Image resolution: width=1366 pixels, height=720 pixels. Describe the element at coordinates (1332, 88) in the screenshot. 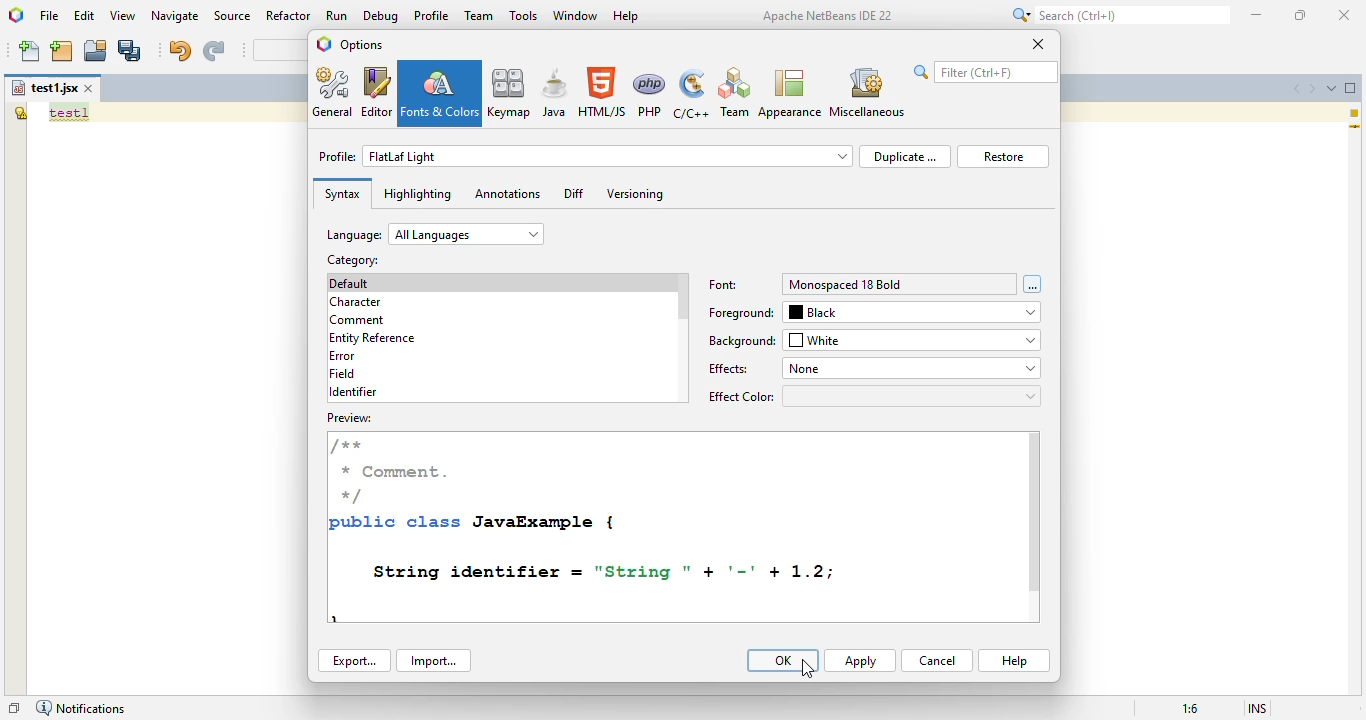

I see `show opened documents list` at that location.